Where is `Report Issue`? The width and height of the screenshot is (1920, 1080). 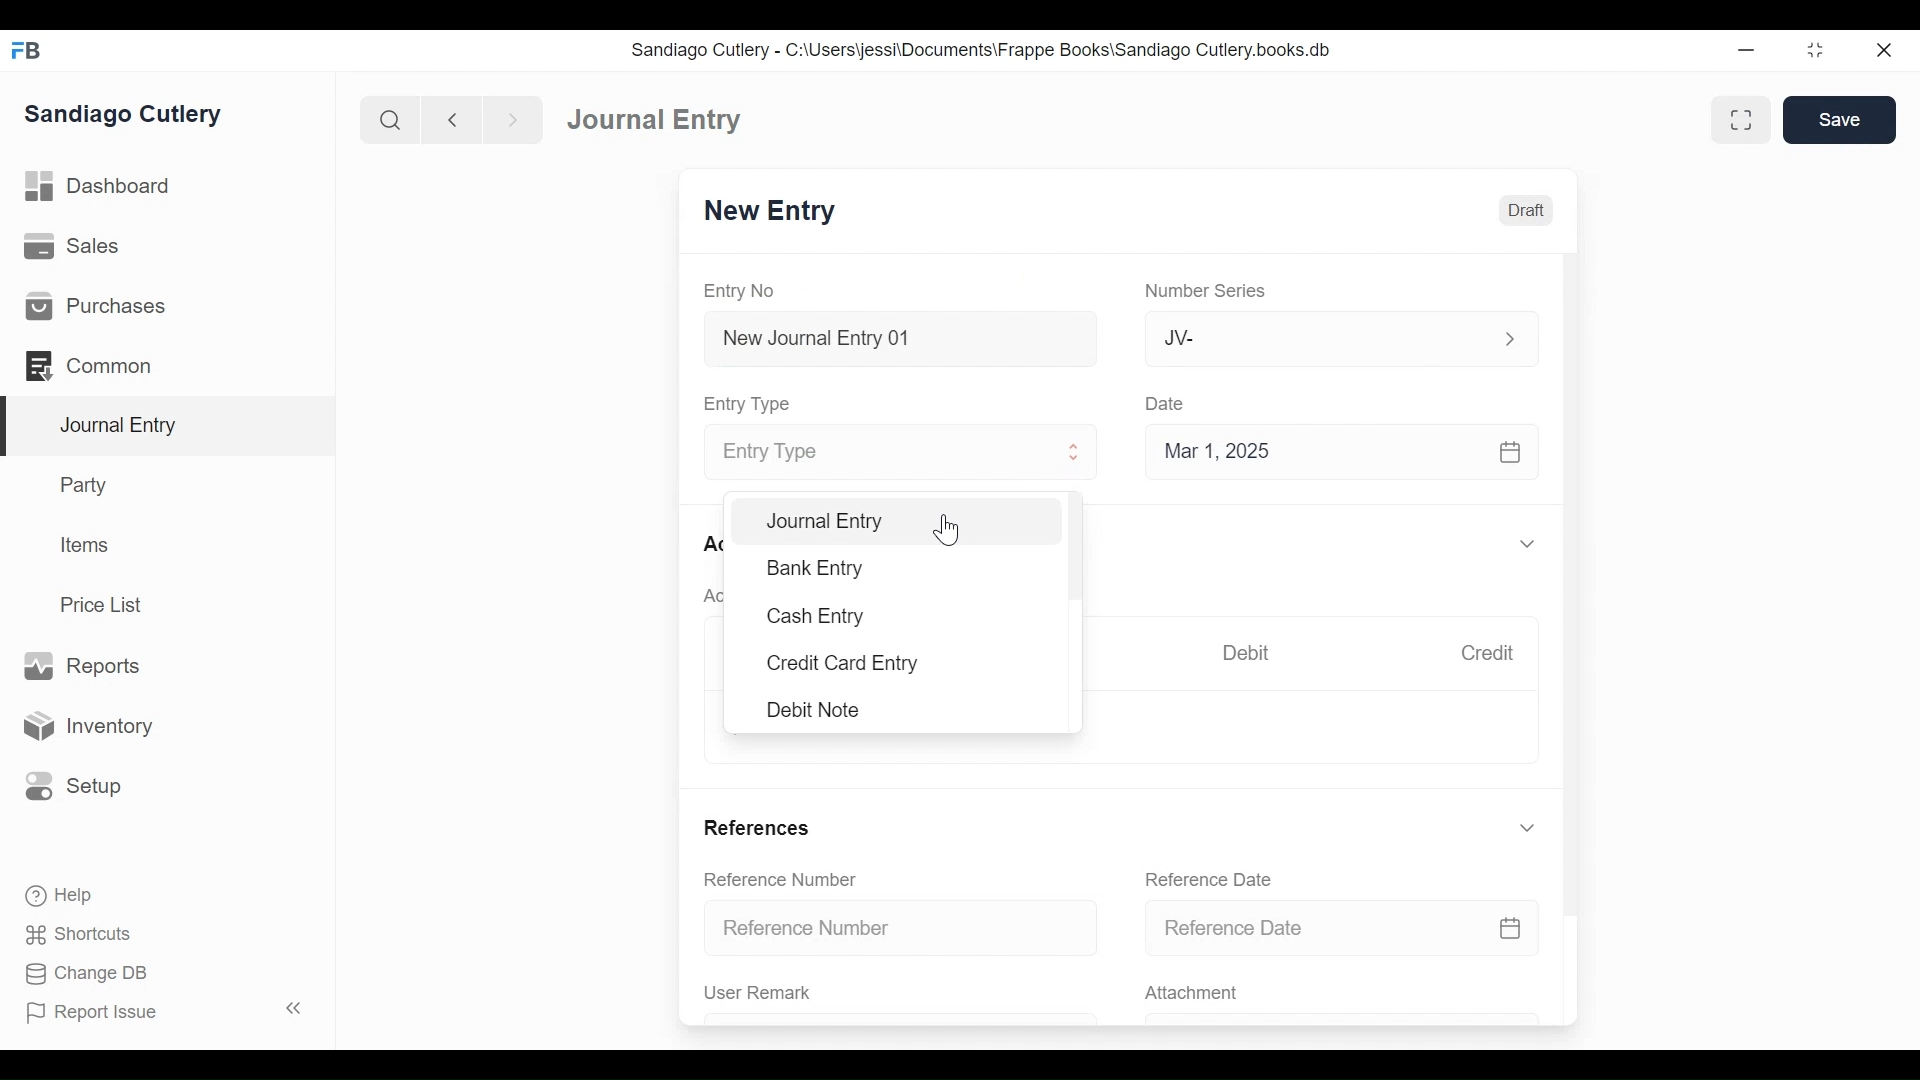
Report Issue is located at coordinates (100, 1014).